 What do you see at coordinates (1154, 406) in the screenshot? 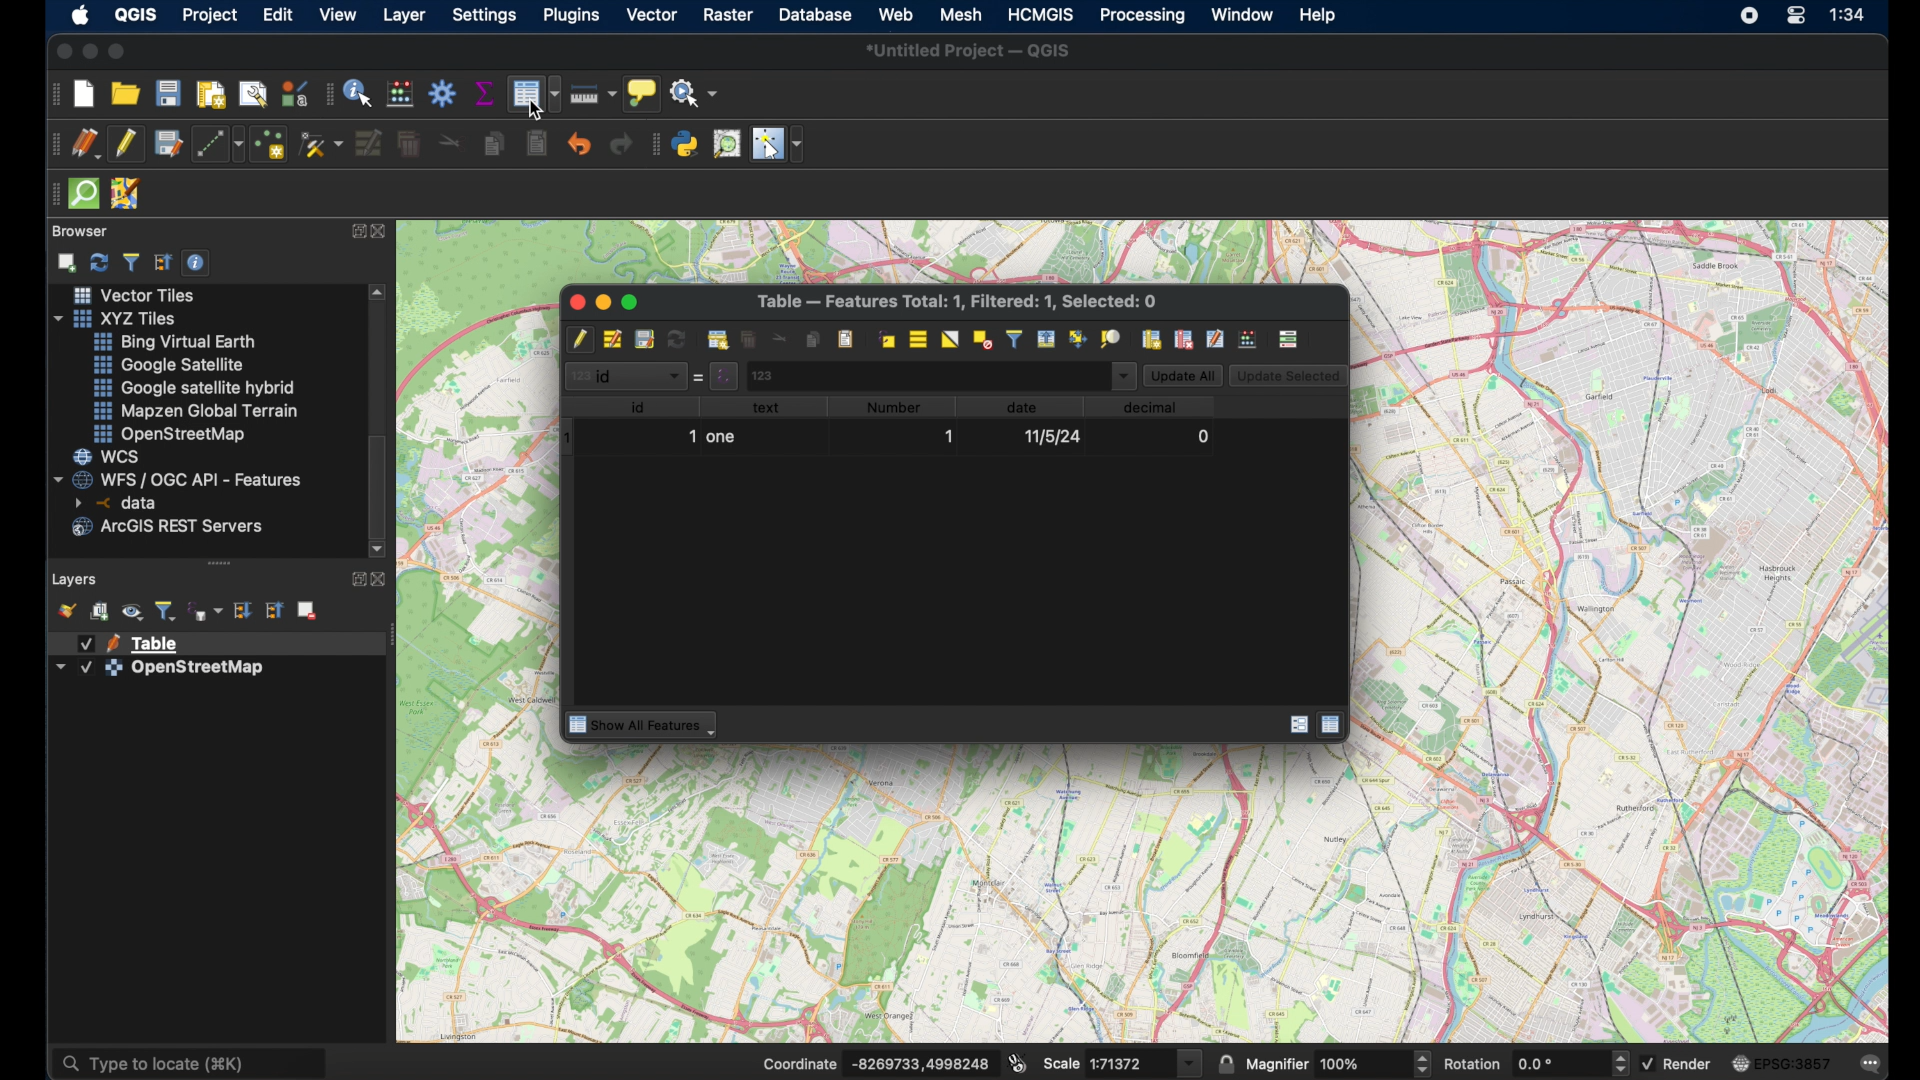
I see `decimal` at bounding box center [1154, 406].